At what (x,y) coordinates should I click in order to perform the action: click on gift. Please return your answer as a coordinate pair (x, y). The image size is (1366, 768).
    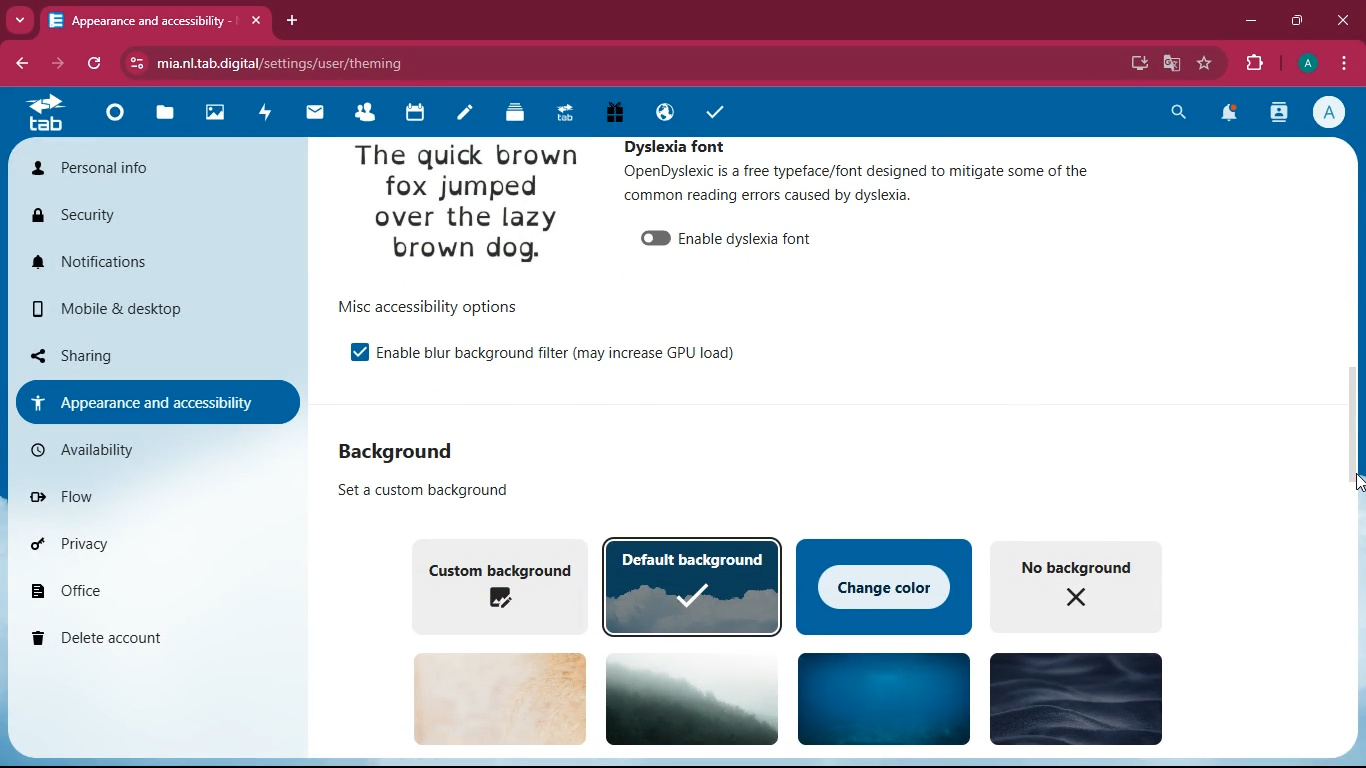
    Looking at the image, I should click on (614, 112).